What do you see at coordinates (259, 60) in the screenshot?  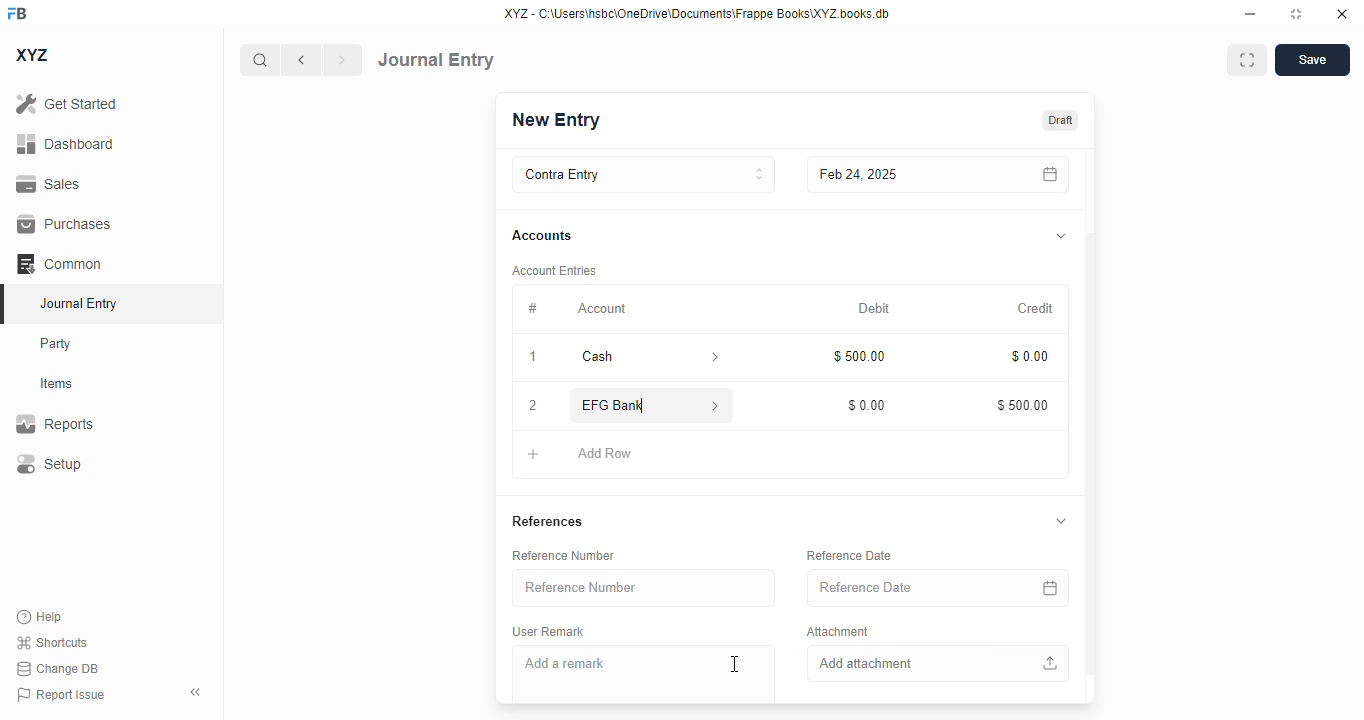 I see `search` at bounding box center [259, 60].